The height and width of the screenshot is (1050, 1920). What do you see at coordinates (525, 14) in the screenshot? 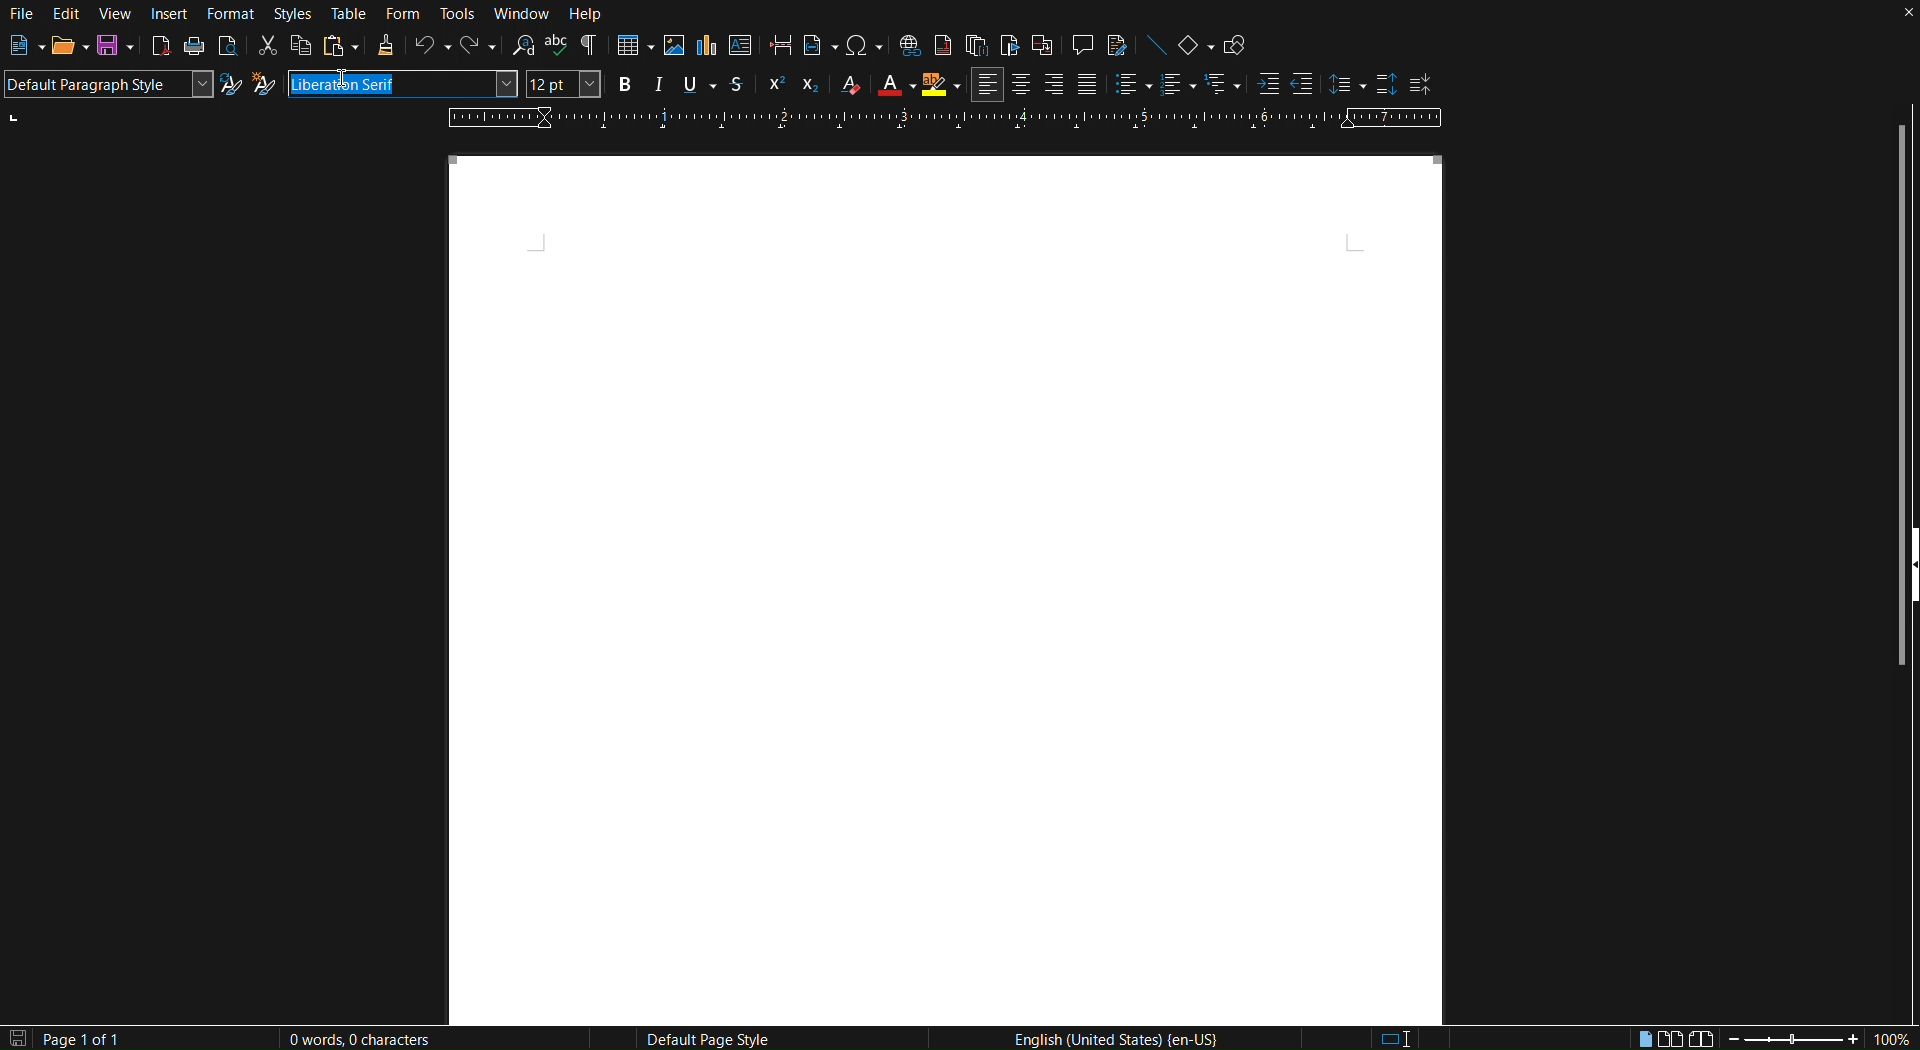
I see `Window` at bounding box center [525, 14].